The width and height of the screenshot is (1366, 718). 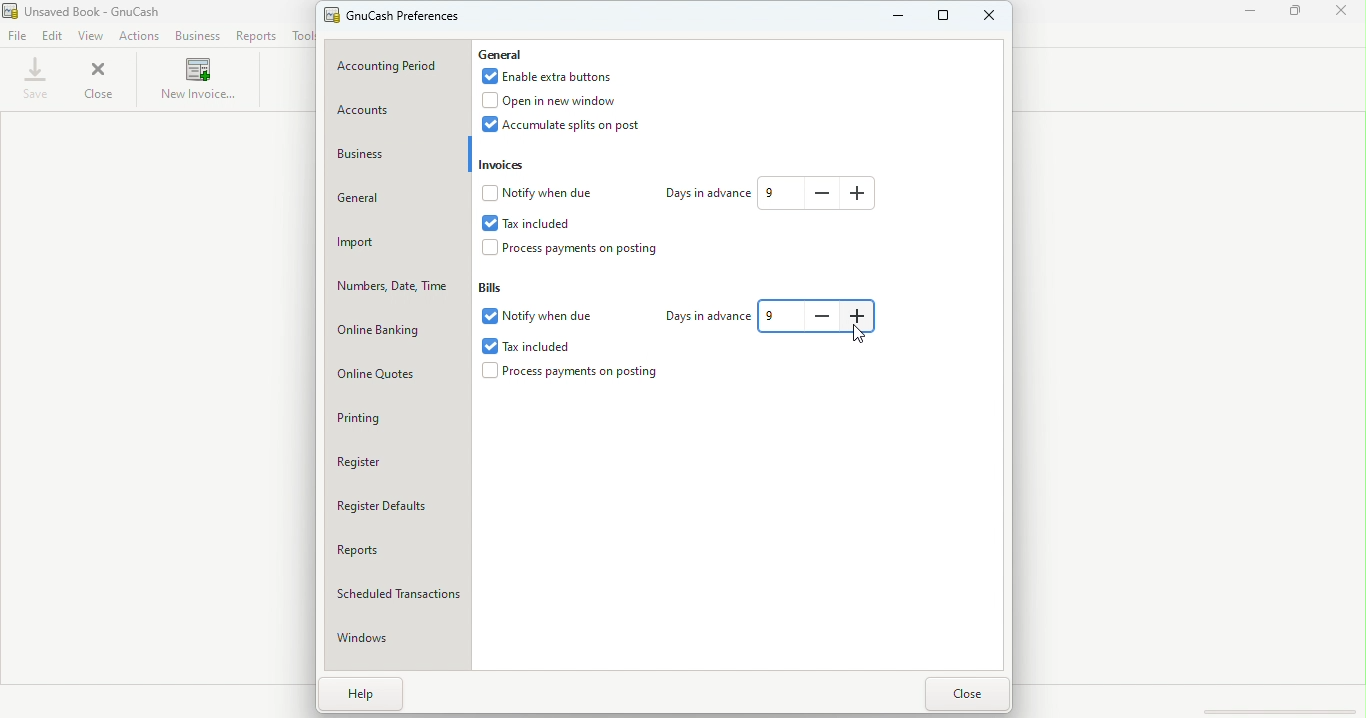 What do you see at coordinates (1299, 15) in the screenshot?
I see `Maximize` at bounding box center [1299, 15].